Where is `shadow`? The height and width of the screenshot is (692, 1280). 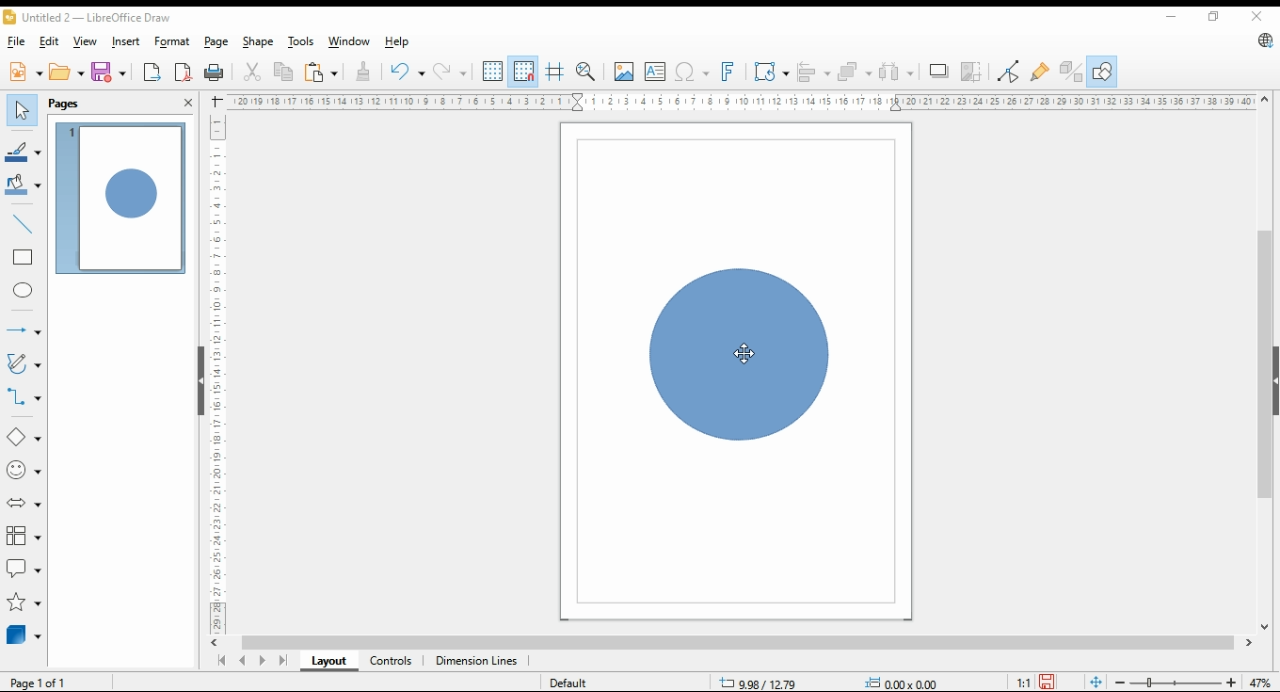
shadow is located at coordinates (936, 71).